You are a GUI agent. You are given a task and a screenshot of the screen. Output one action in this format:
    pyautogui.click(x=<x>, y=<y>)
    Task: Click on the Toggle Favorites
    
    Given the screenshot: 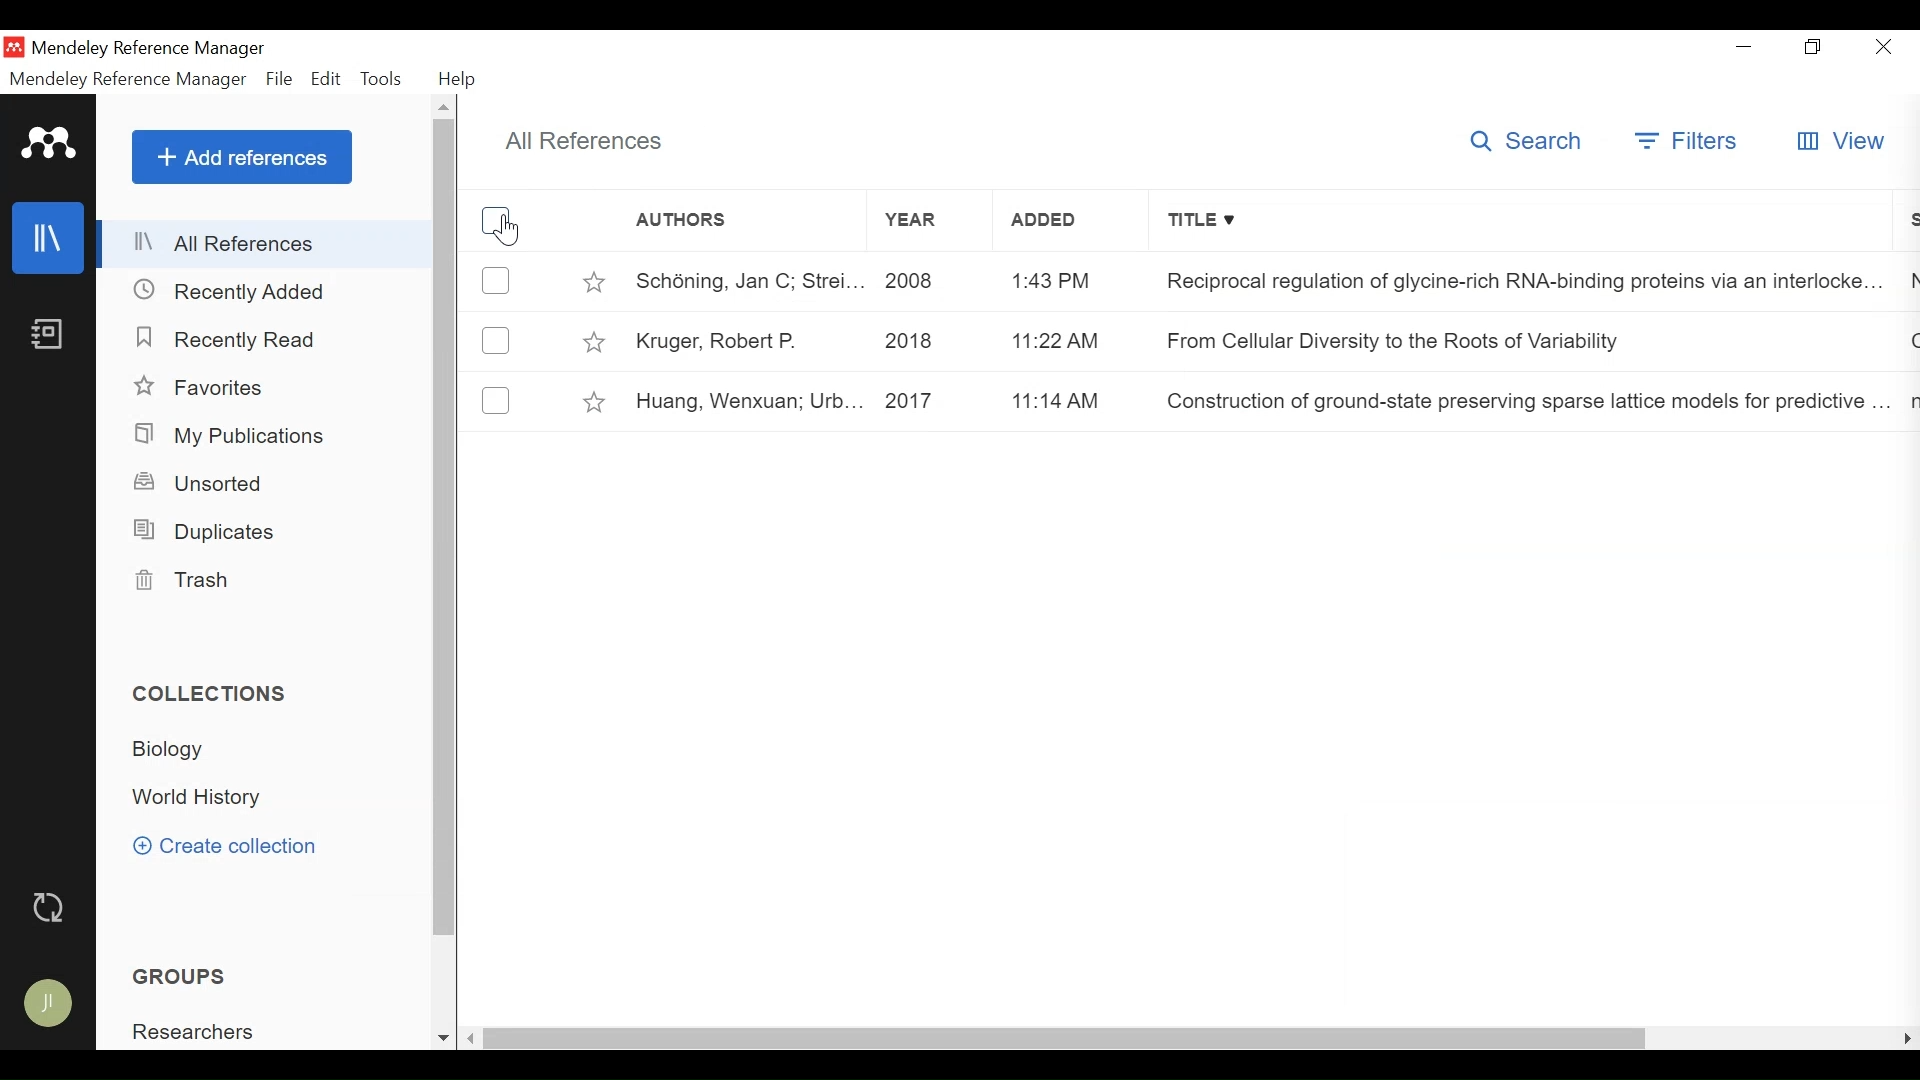 What is the action you would take?
    pyautogui.click(x=593, y=400)
    